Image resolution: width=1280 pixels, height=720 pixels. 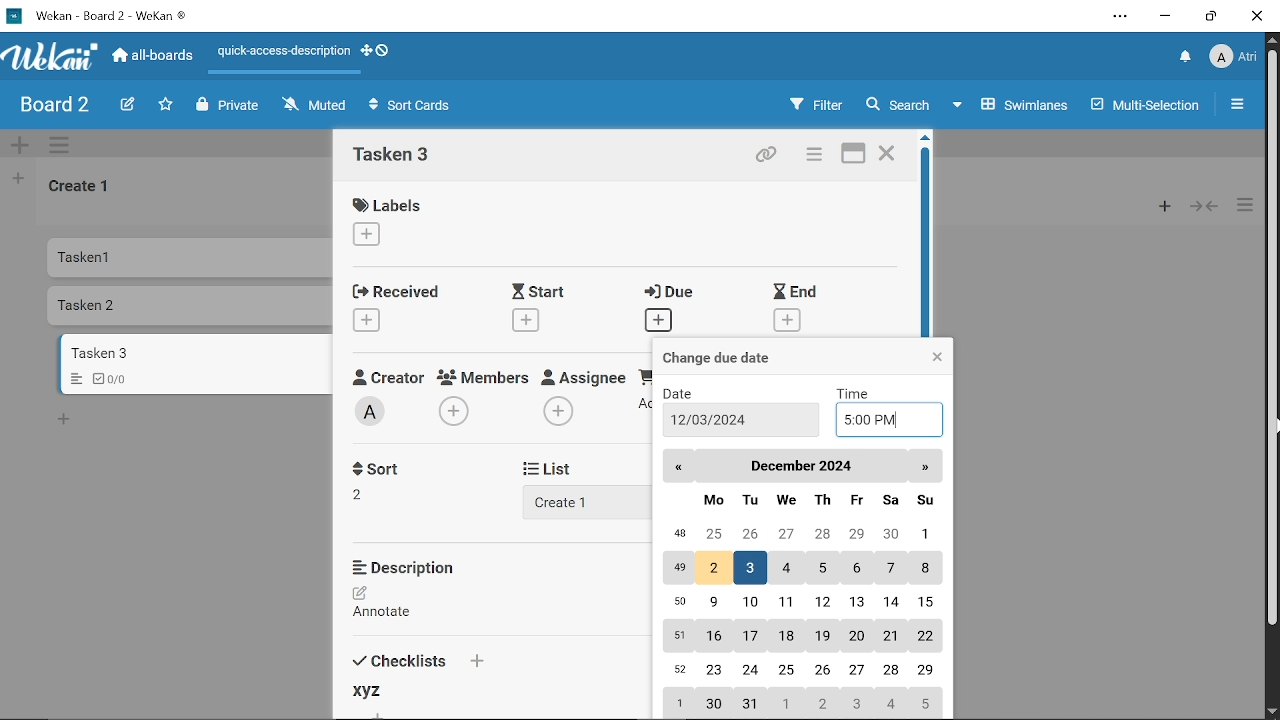 I want to click on Quick access description, so click(x=281, y=51).